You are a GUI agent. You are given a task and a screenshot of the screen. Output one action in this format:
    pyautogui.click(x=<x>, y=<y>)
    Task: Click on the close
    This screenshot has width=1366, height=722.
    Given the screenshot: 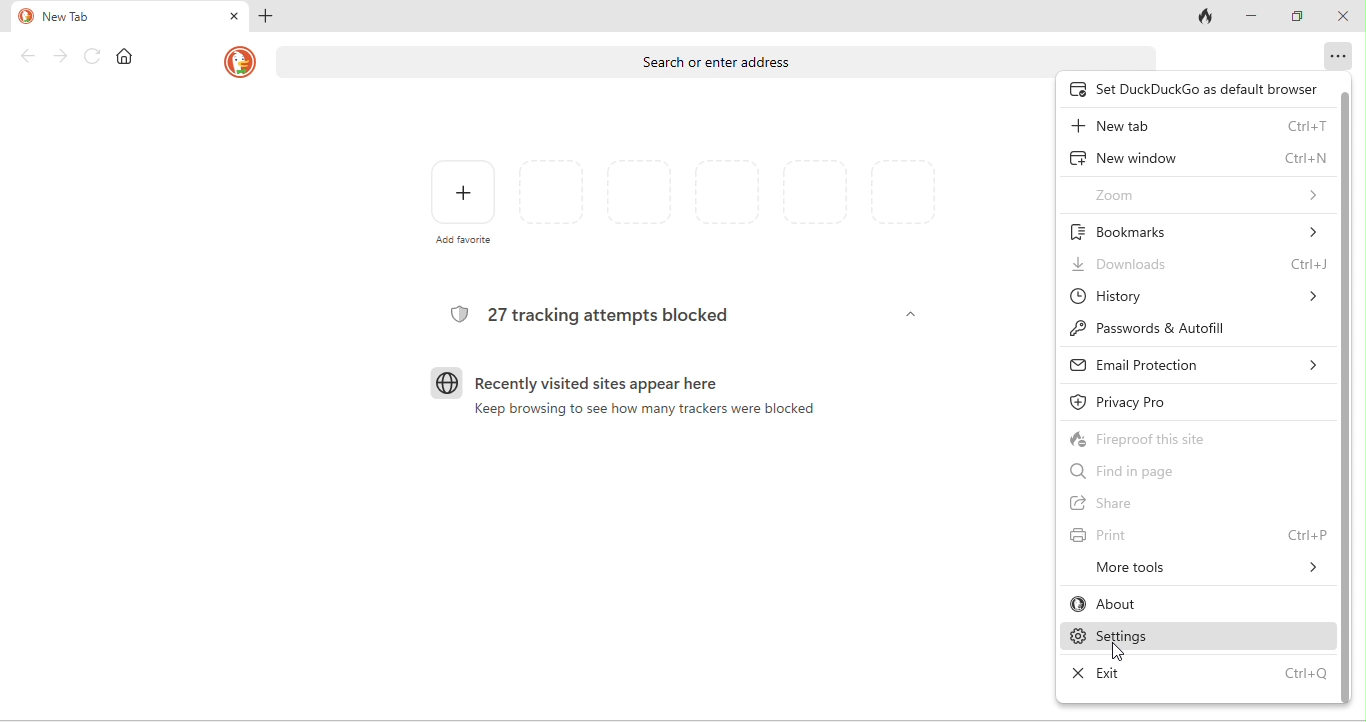 What is the action you would take?
    pyautogui.click(x=1343, y=18)
    